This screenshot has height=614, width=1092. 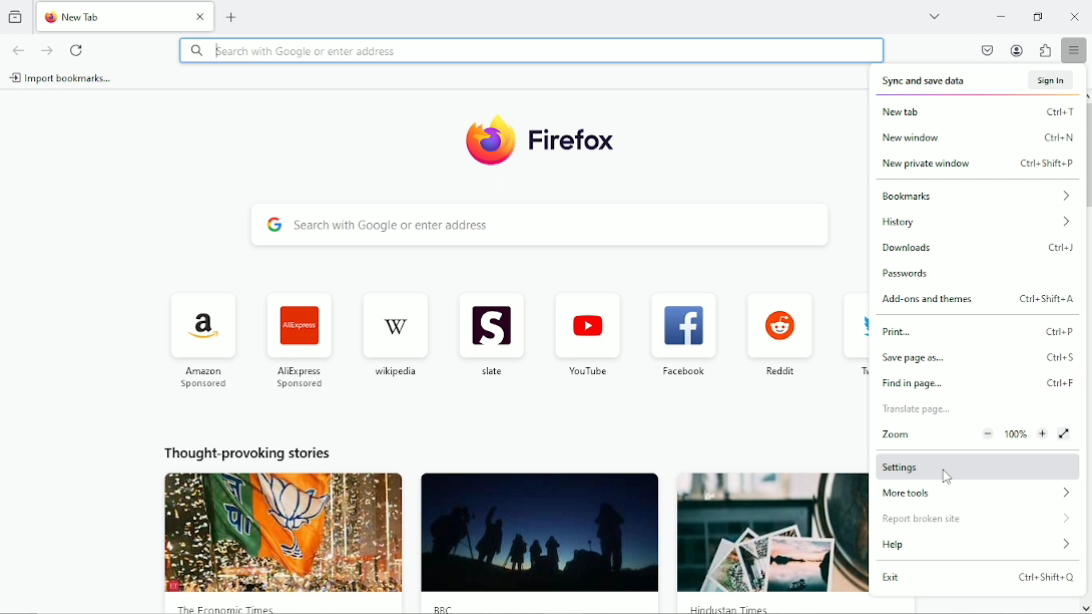 What do you see at coordinates (977, 547) in the screenshot?
I see `help` at bounding box center [977, 547].